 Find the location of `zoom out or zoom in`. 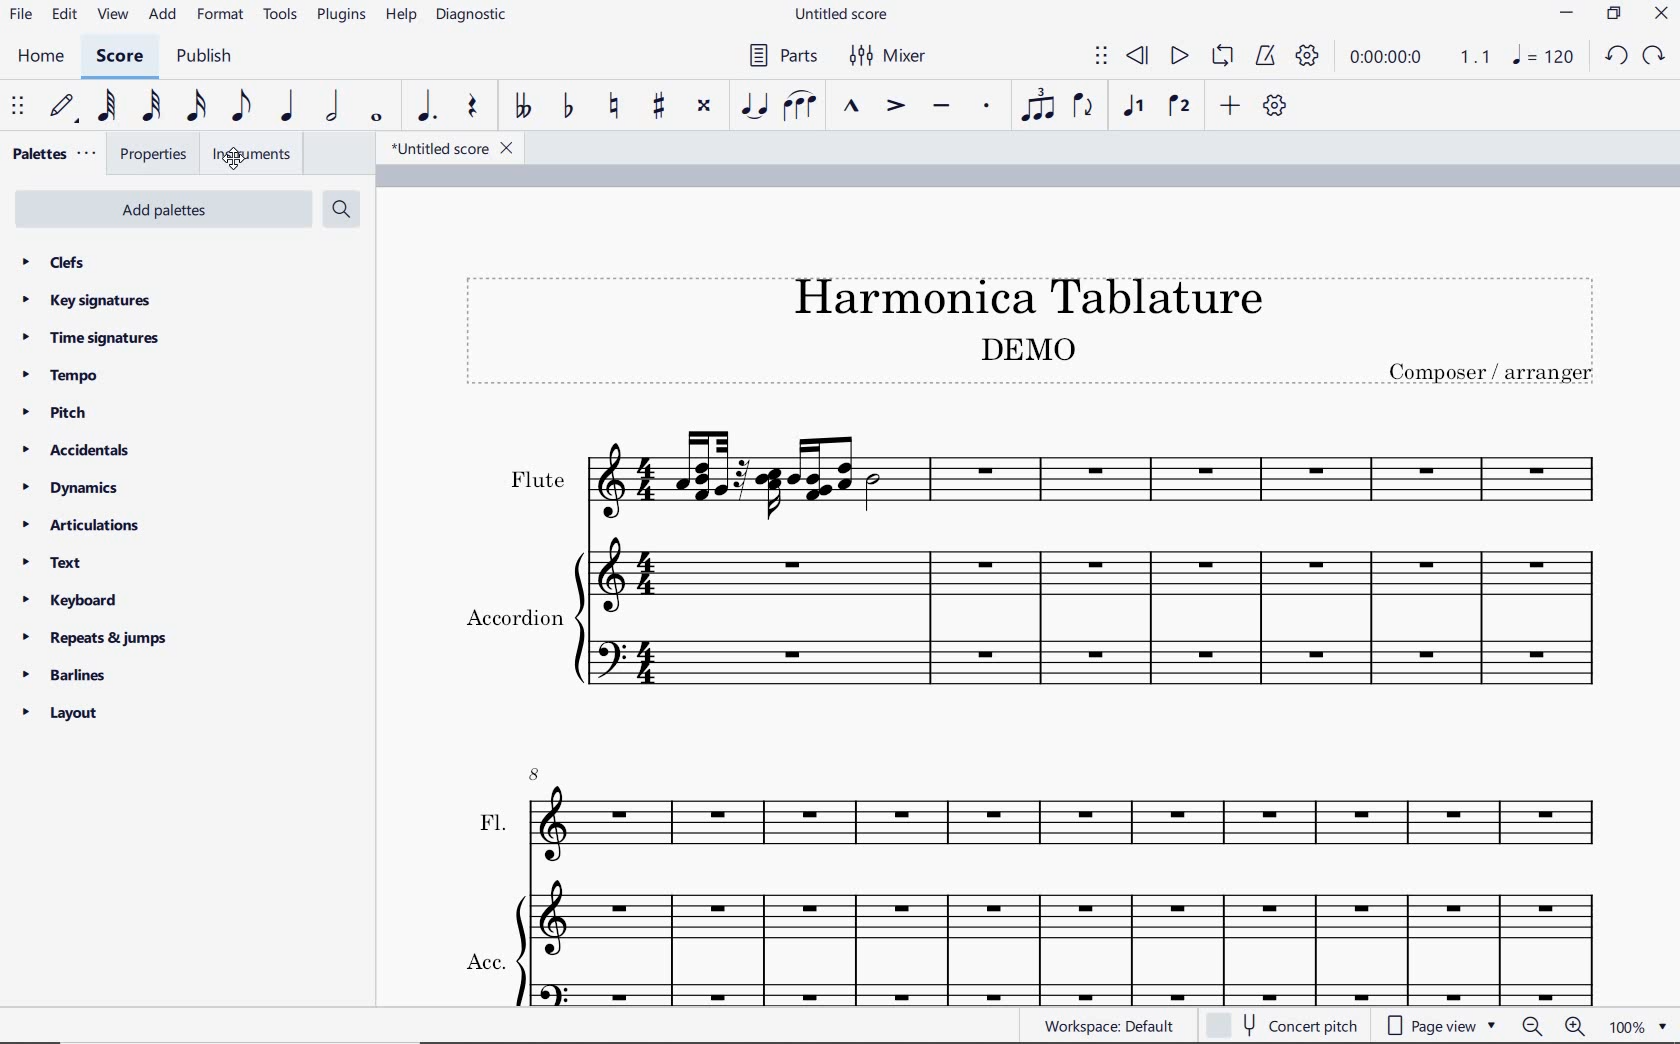

zoom out or zoom in is located at coordinates (1553, 1027).